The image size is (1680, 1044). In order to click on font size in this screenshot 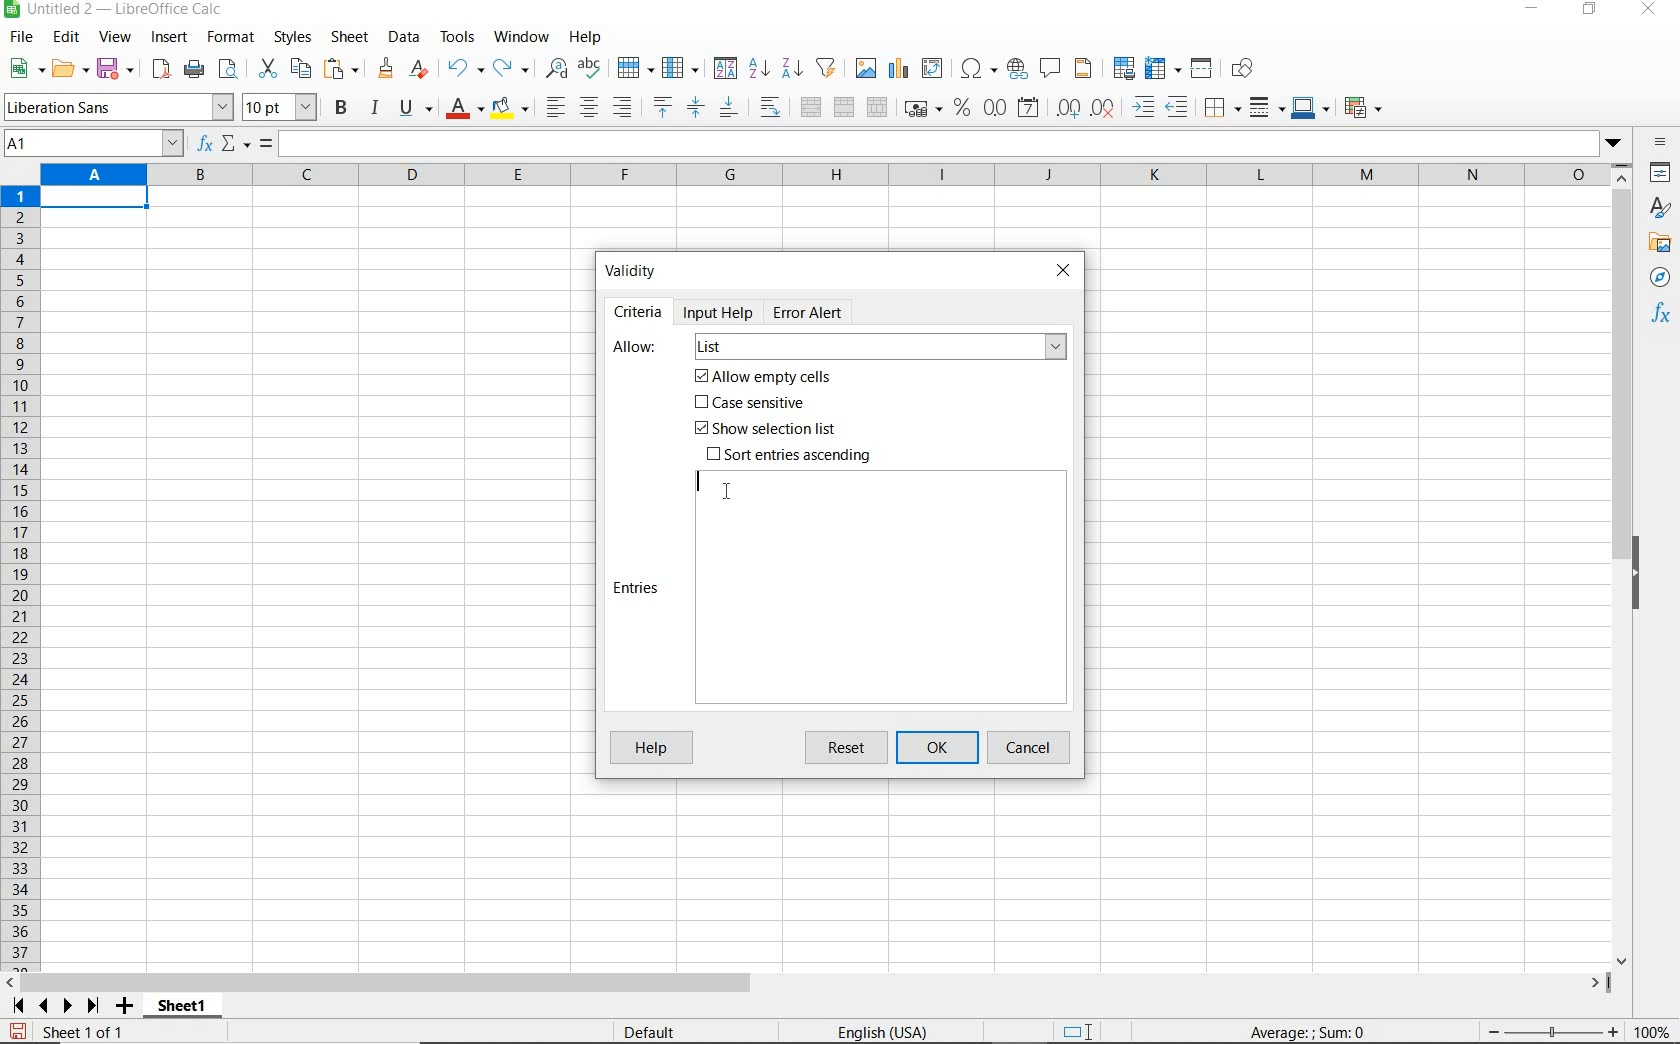, I will do `click(280, 107)`.